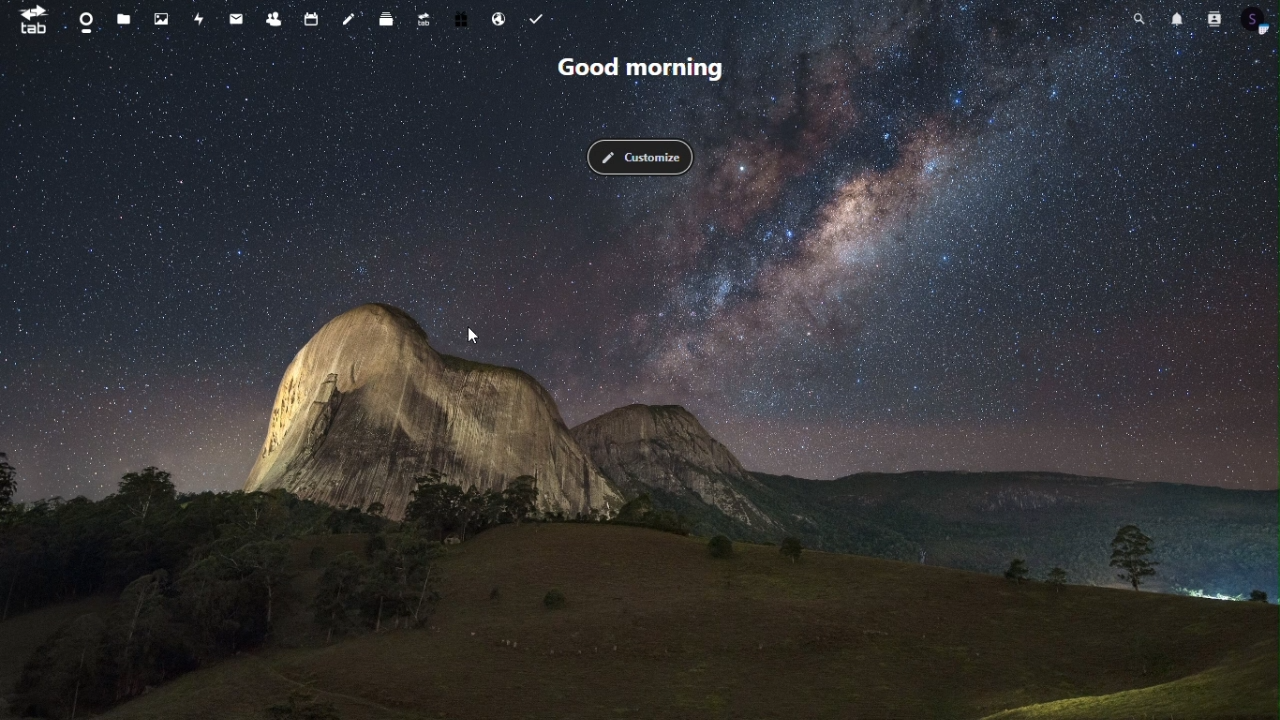 Image resolution: width=1280 pixels, height=720 pixels. What do you see at coordinates (200, 20) in the screenshot?
I see `activity` at bounding box center [200, 20].